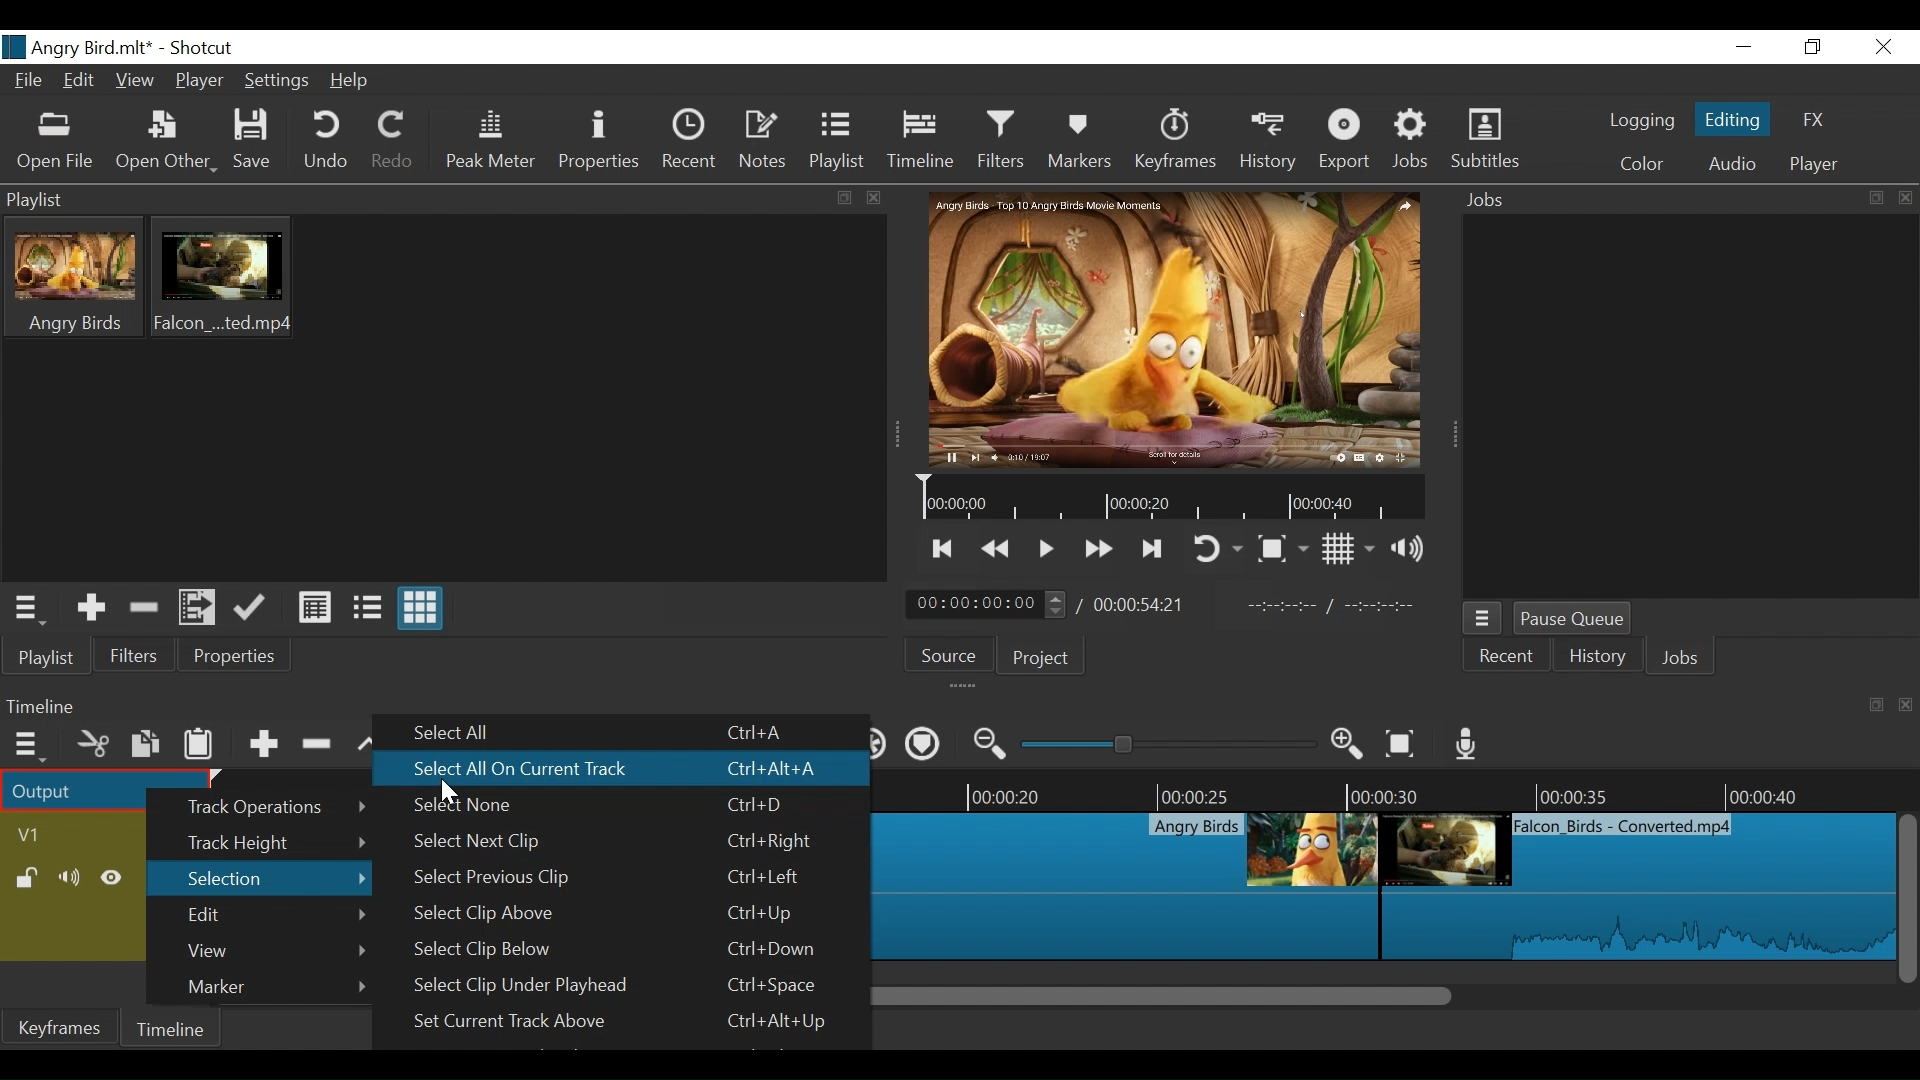 The image size is (1920, 1080). I want to click on Playlist Panel, so click(444, 201).